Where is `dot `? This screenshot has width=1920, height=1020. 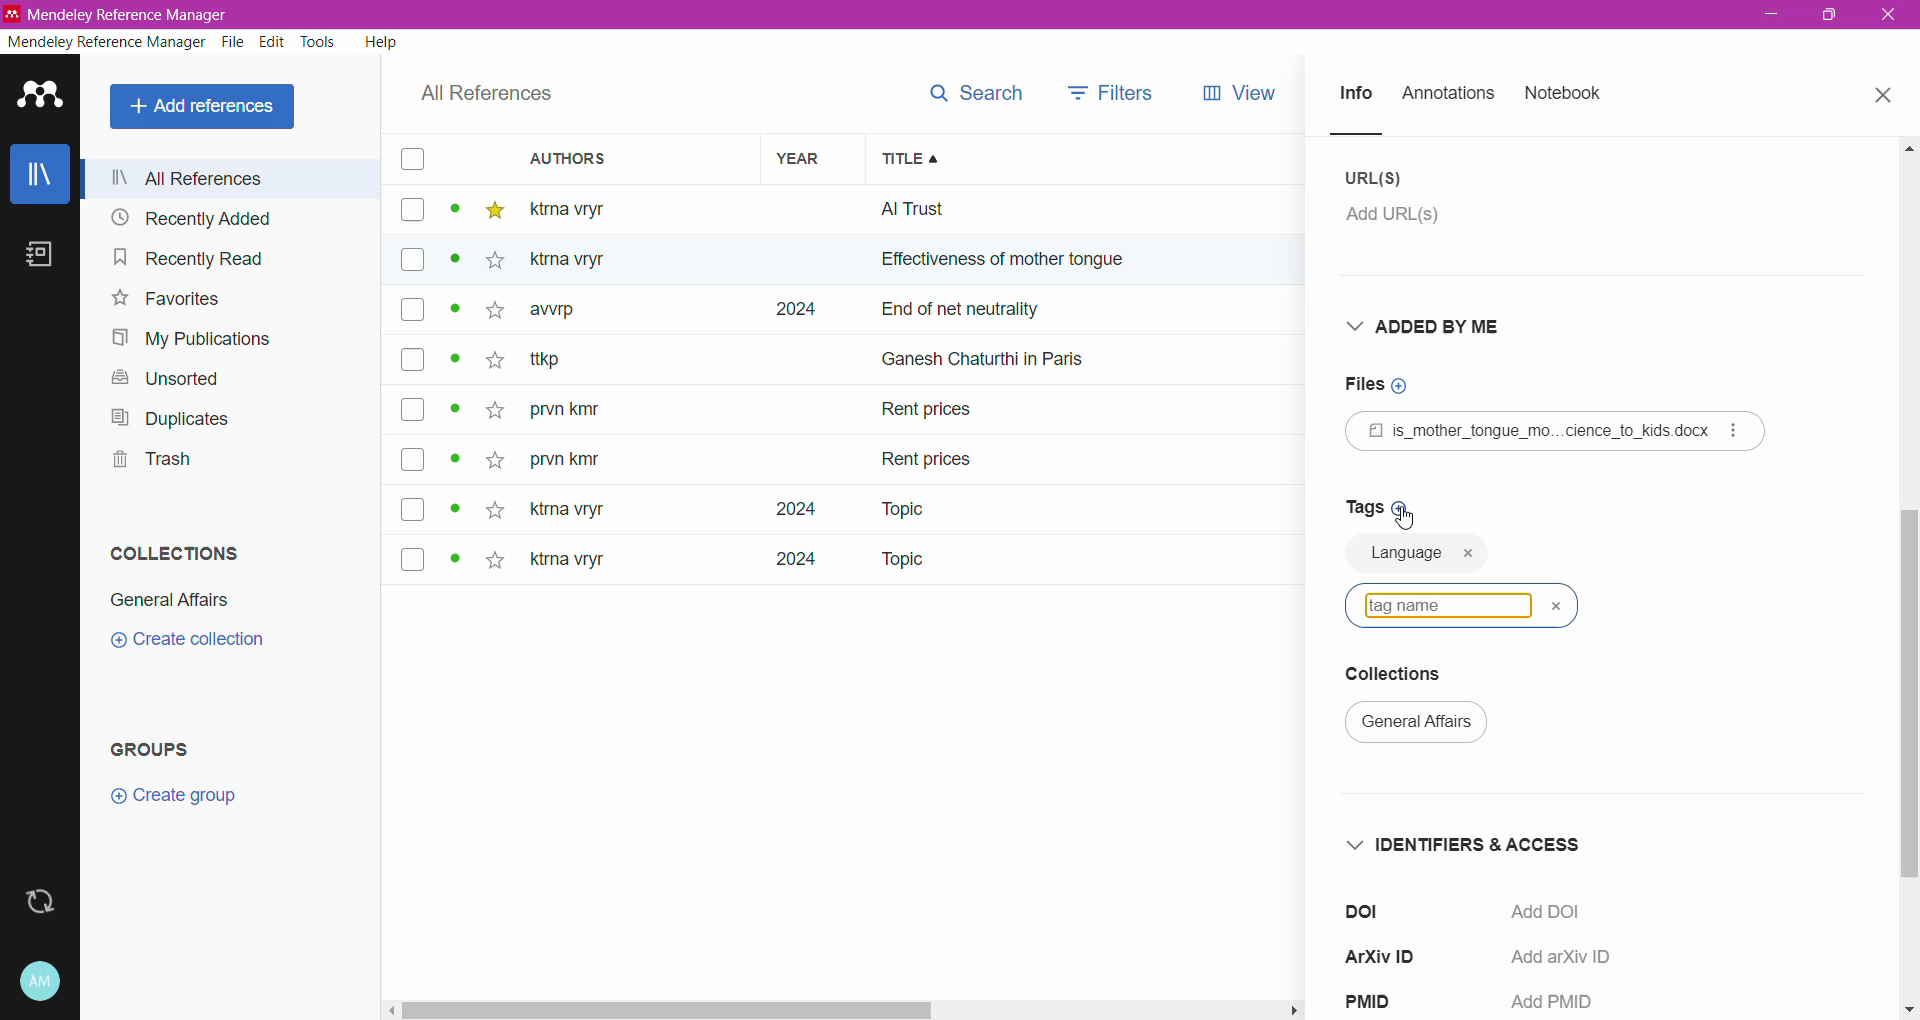
dot  is located at coordinates (454, 465).